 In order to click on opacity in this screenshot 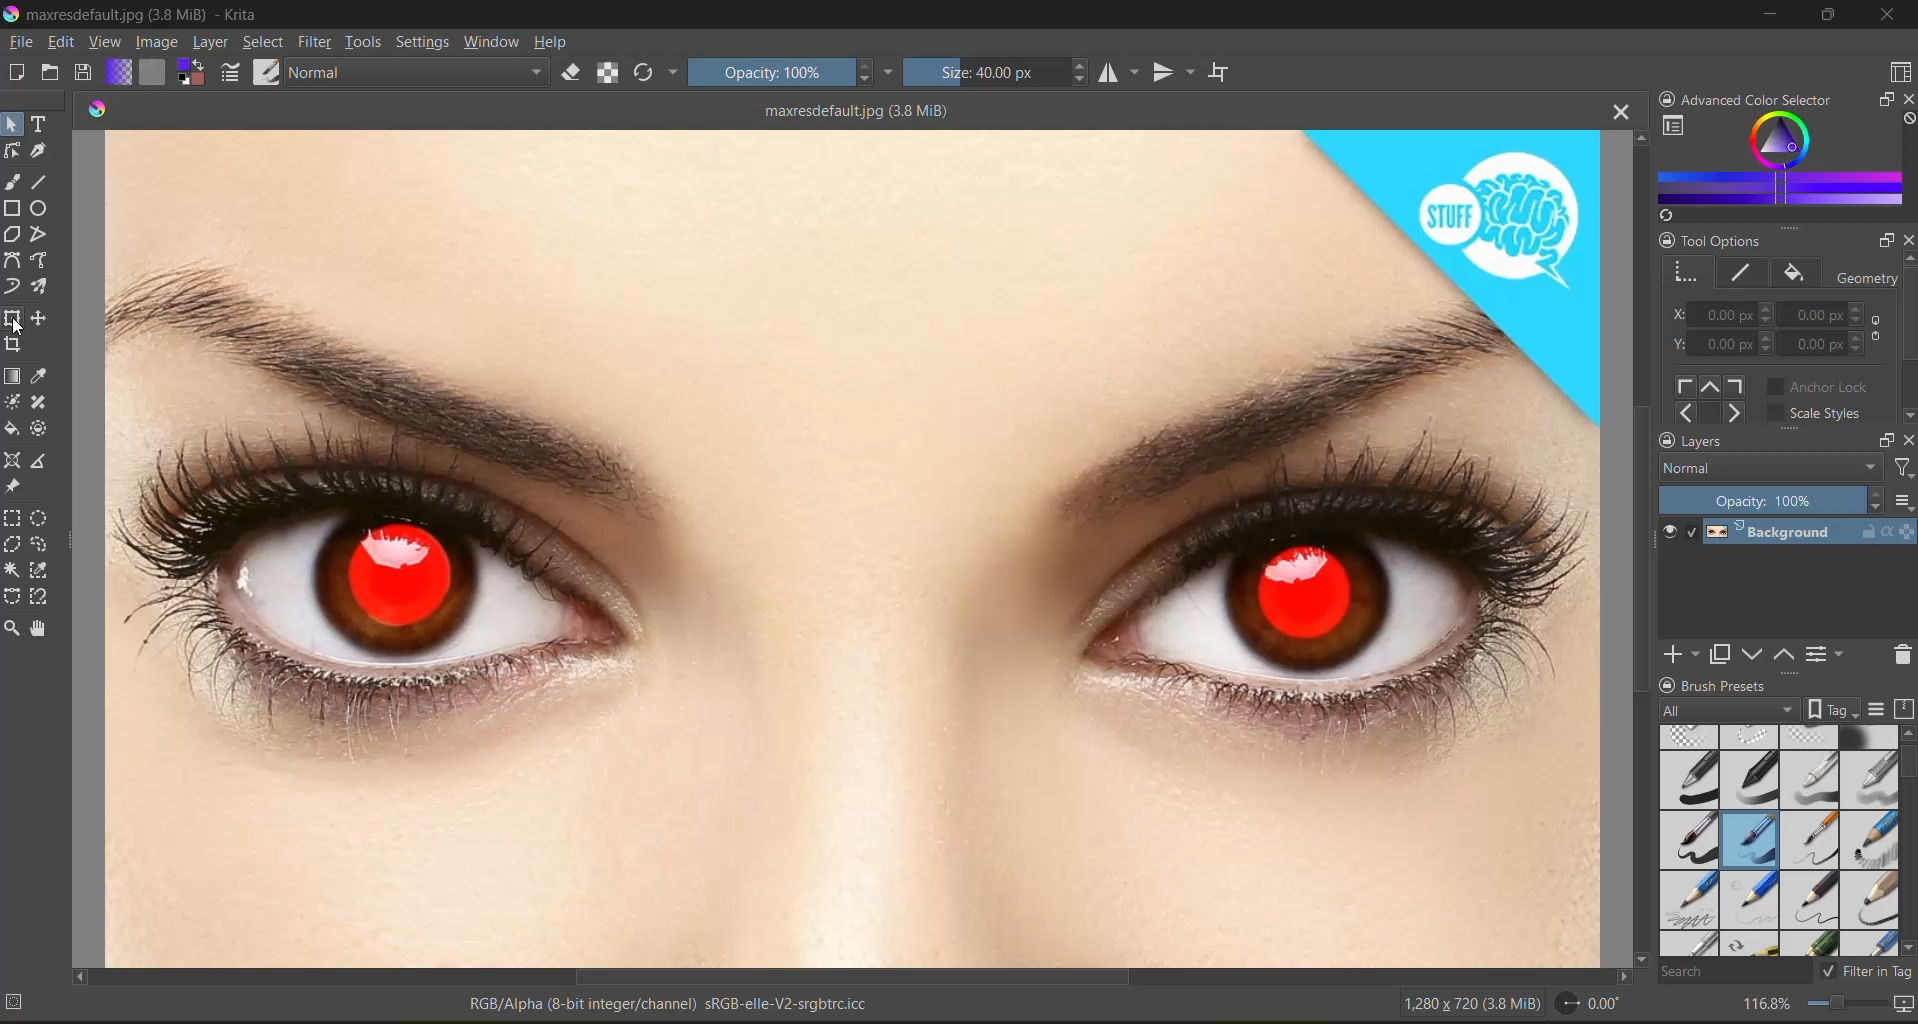, I will do `click(789, 75)`.